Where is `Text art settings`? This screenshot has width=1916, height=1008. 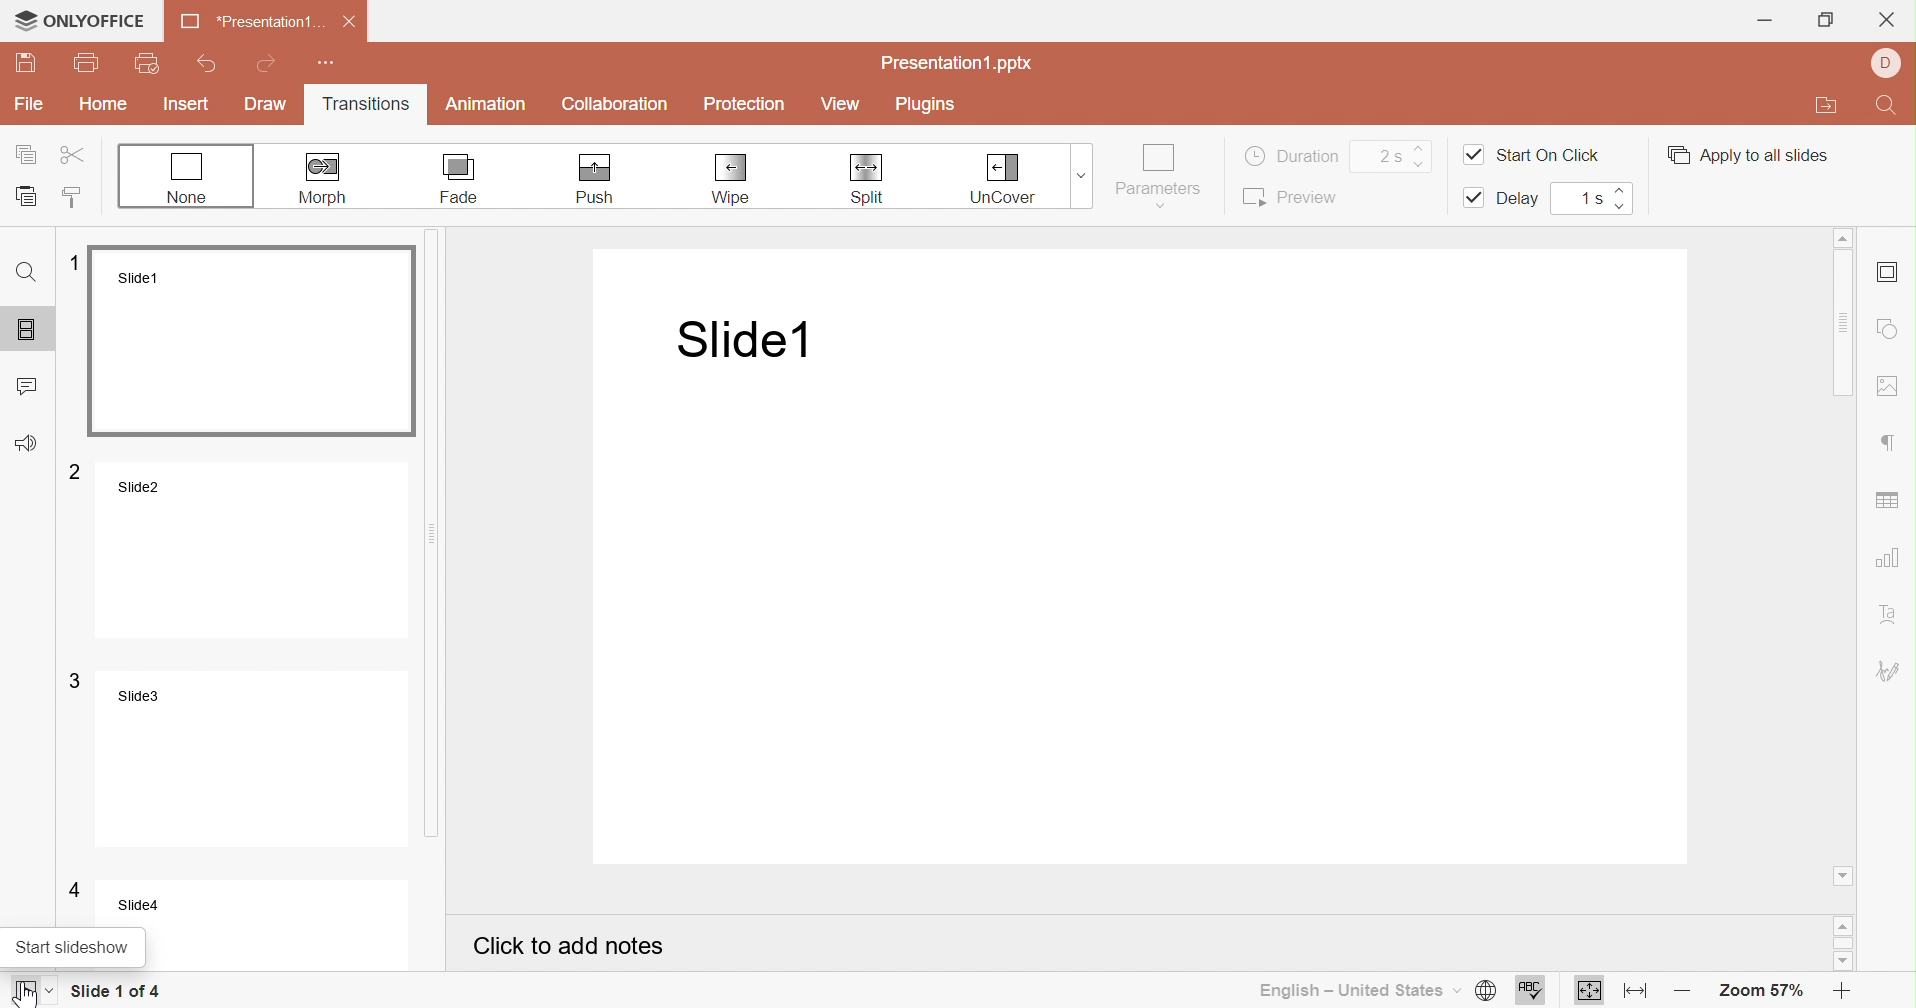 Text art settings is located at coordinates (1892, 614).